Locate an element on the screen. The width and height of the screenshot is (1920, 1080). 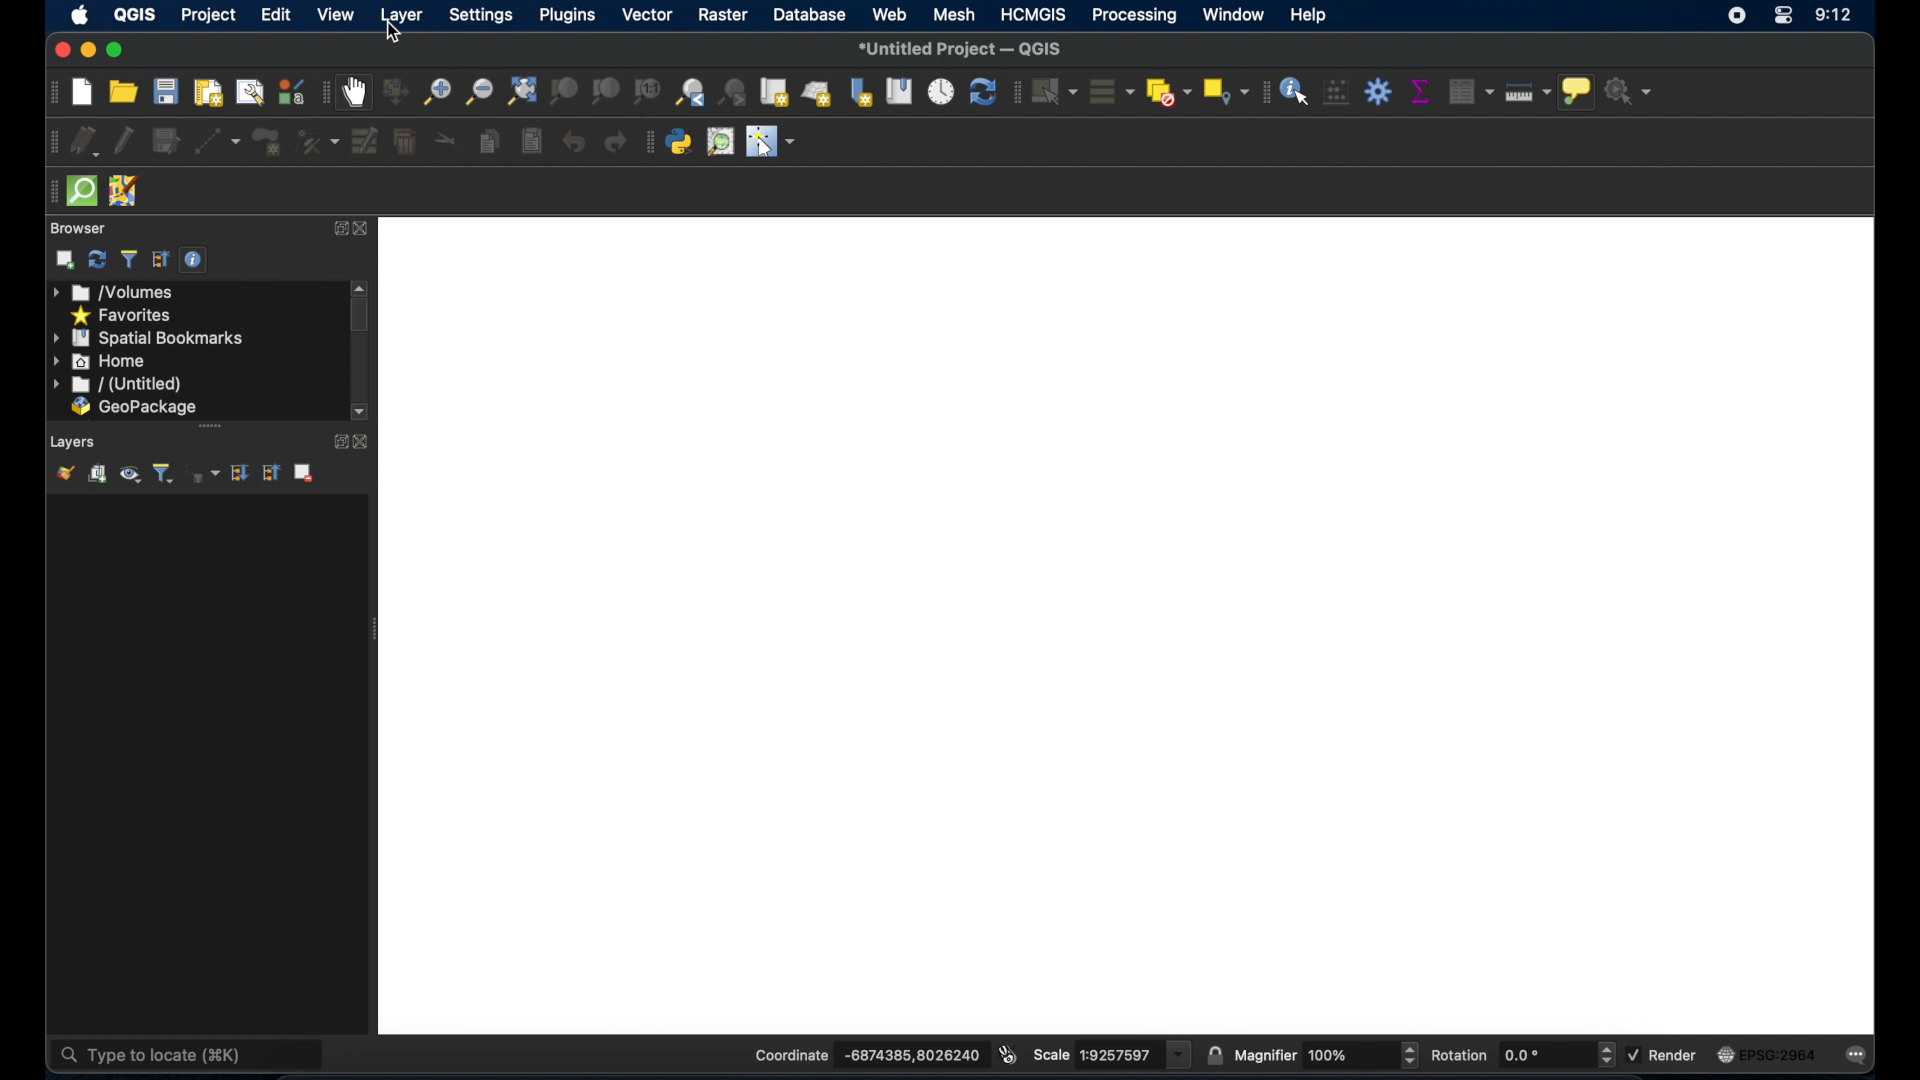
show statistical summary is located at coordinates (1419, 88).